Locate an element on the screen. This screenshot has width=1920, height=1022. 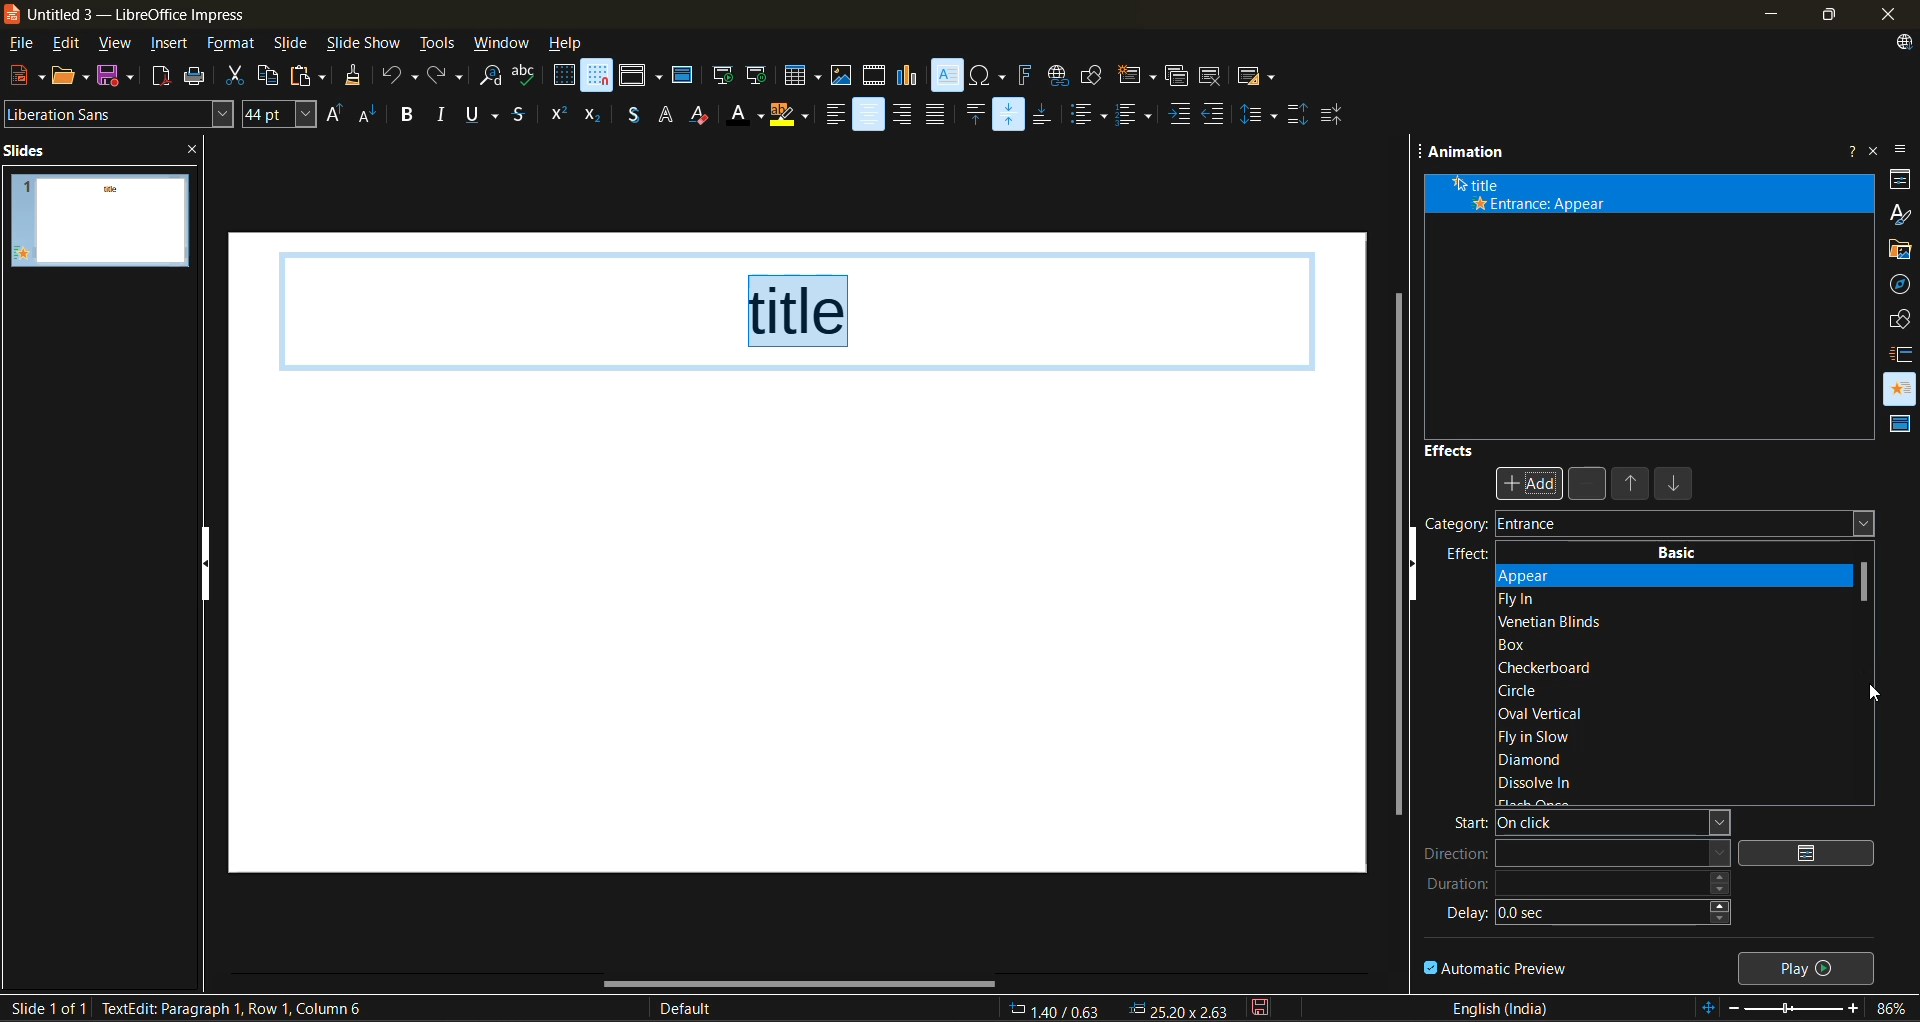
insert special characterss is located at coordinates (988, 75).